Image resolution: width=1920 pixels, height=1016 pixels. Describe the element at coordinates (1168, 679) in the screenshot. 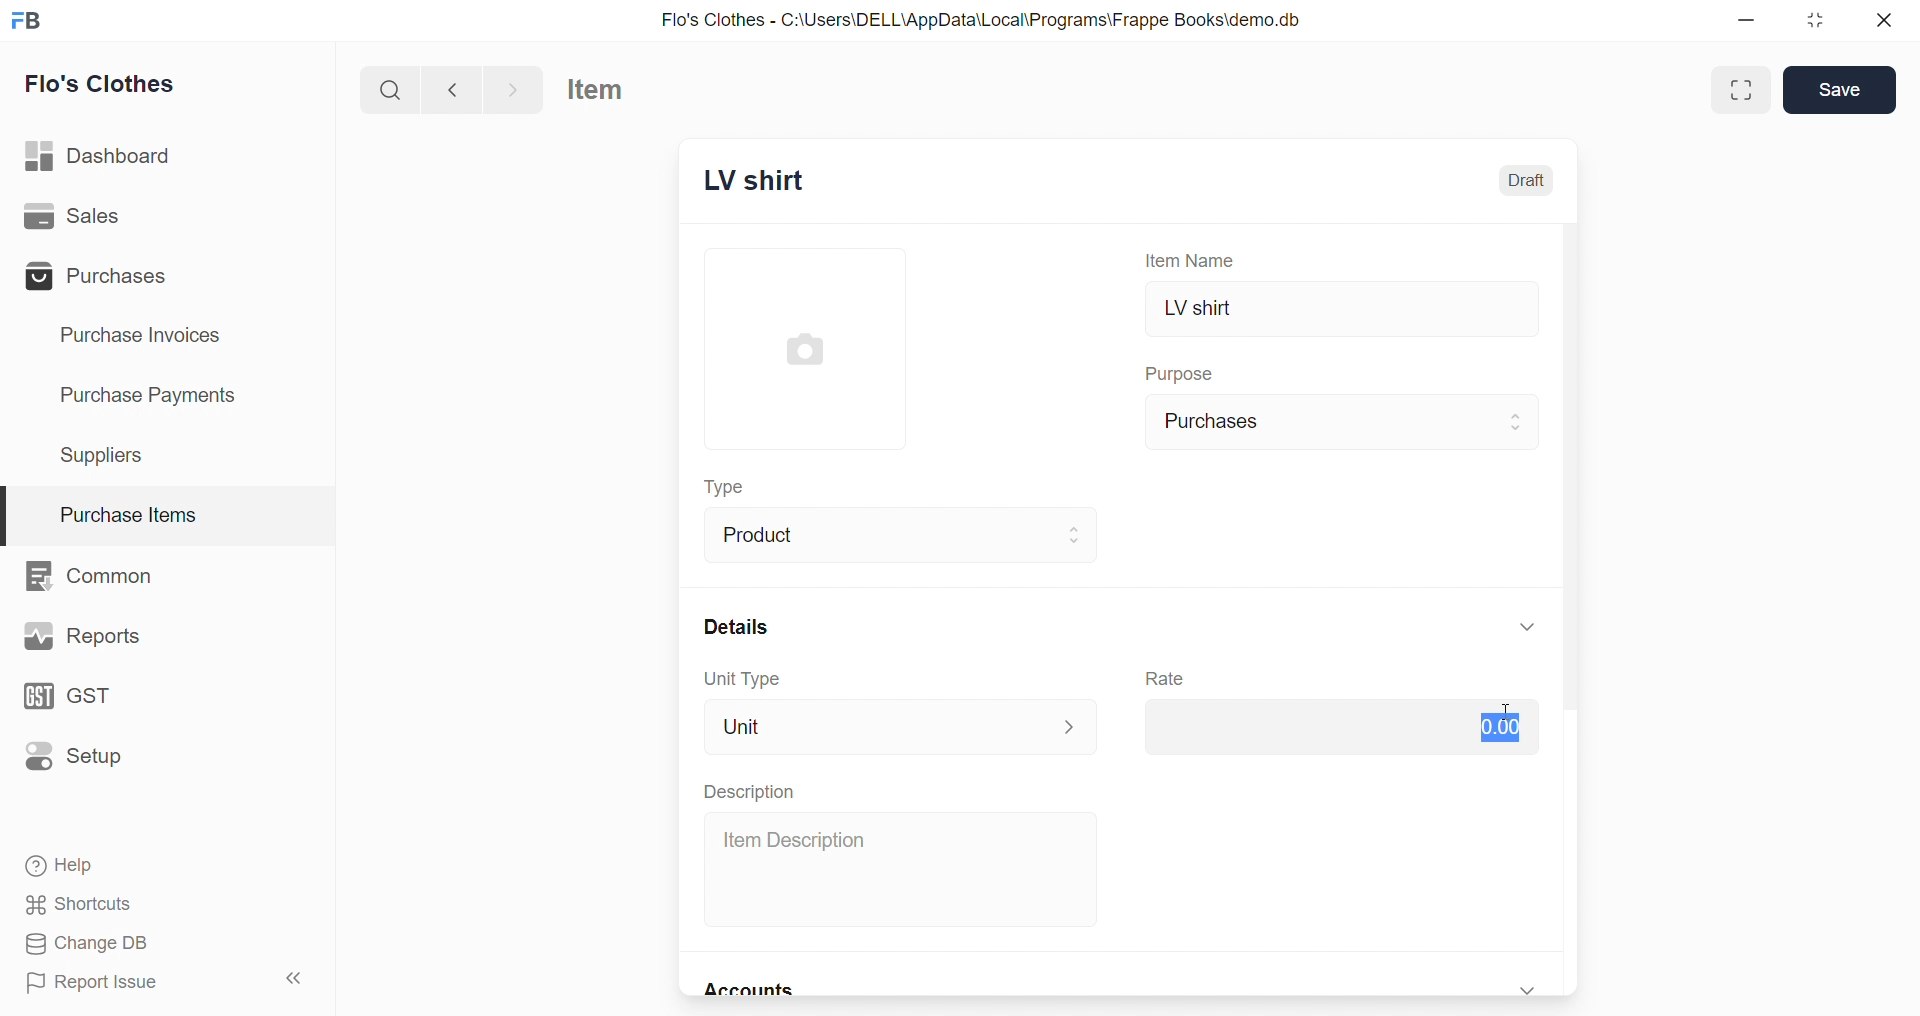

I see `Rate` at that location.